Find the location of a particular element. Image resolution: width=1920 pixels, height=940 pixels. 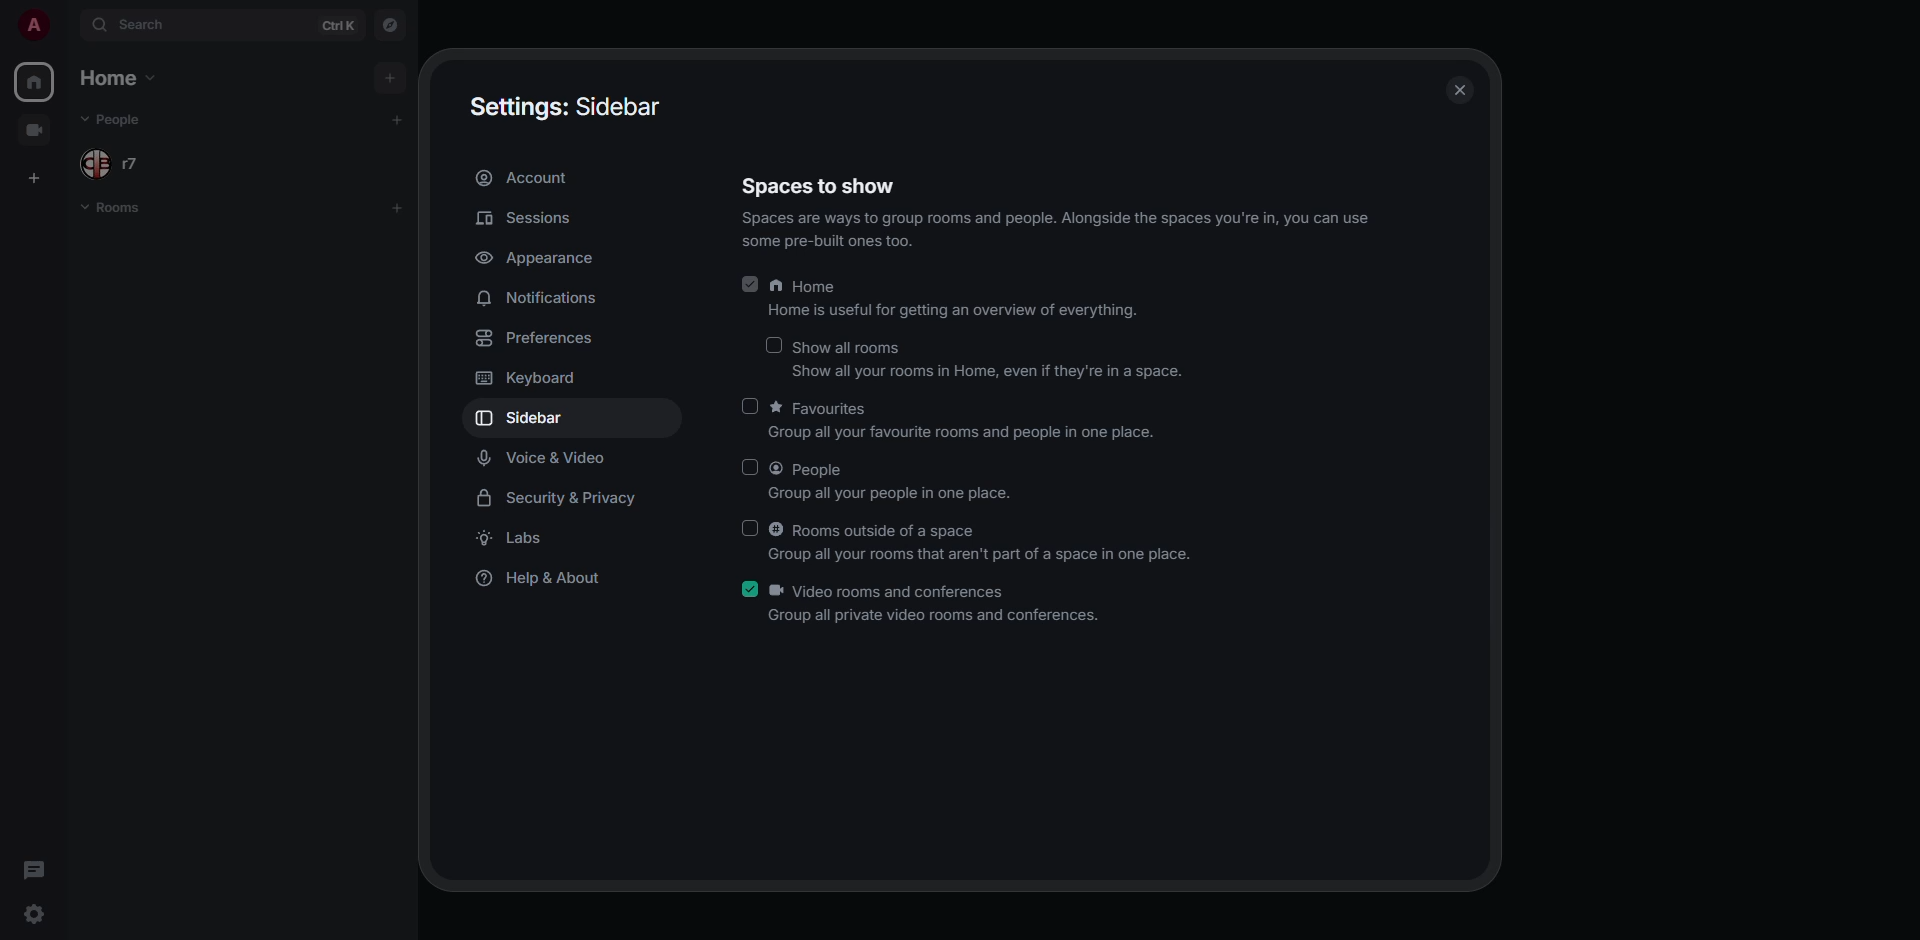

help & about is located at coordinates (541, 579).